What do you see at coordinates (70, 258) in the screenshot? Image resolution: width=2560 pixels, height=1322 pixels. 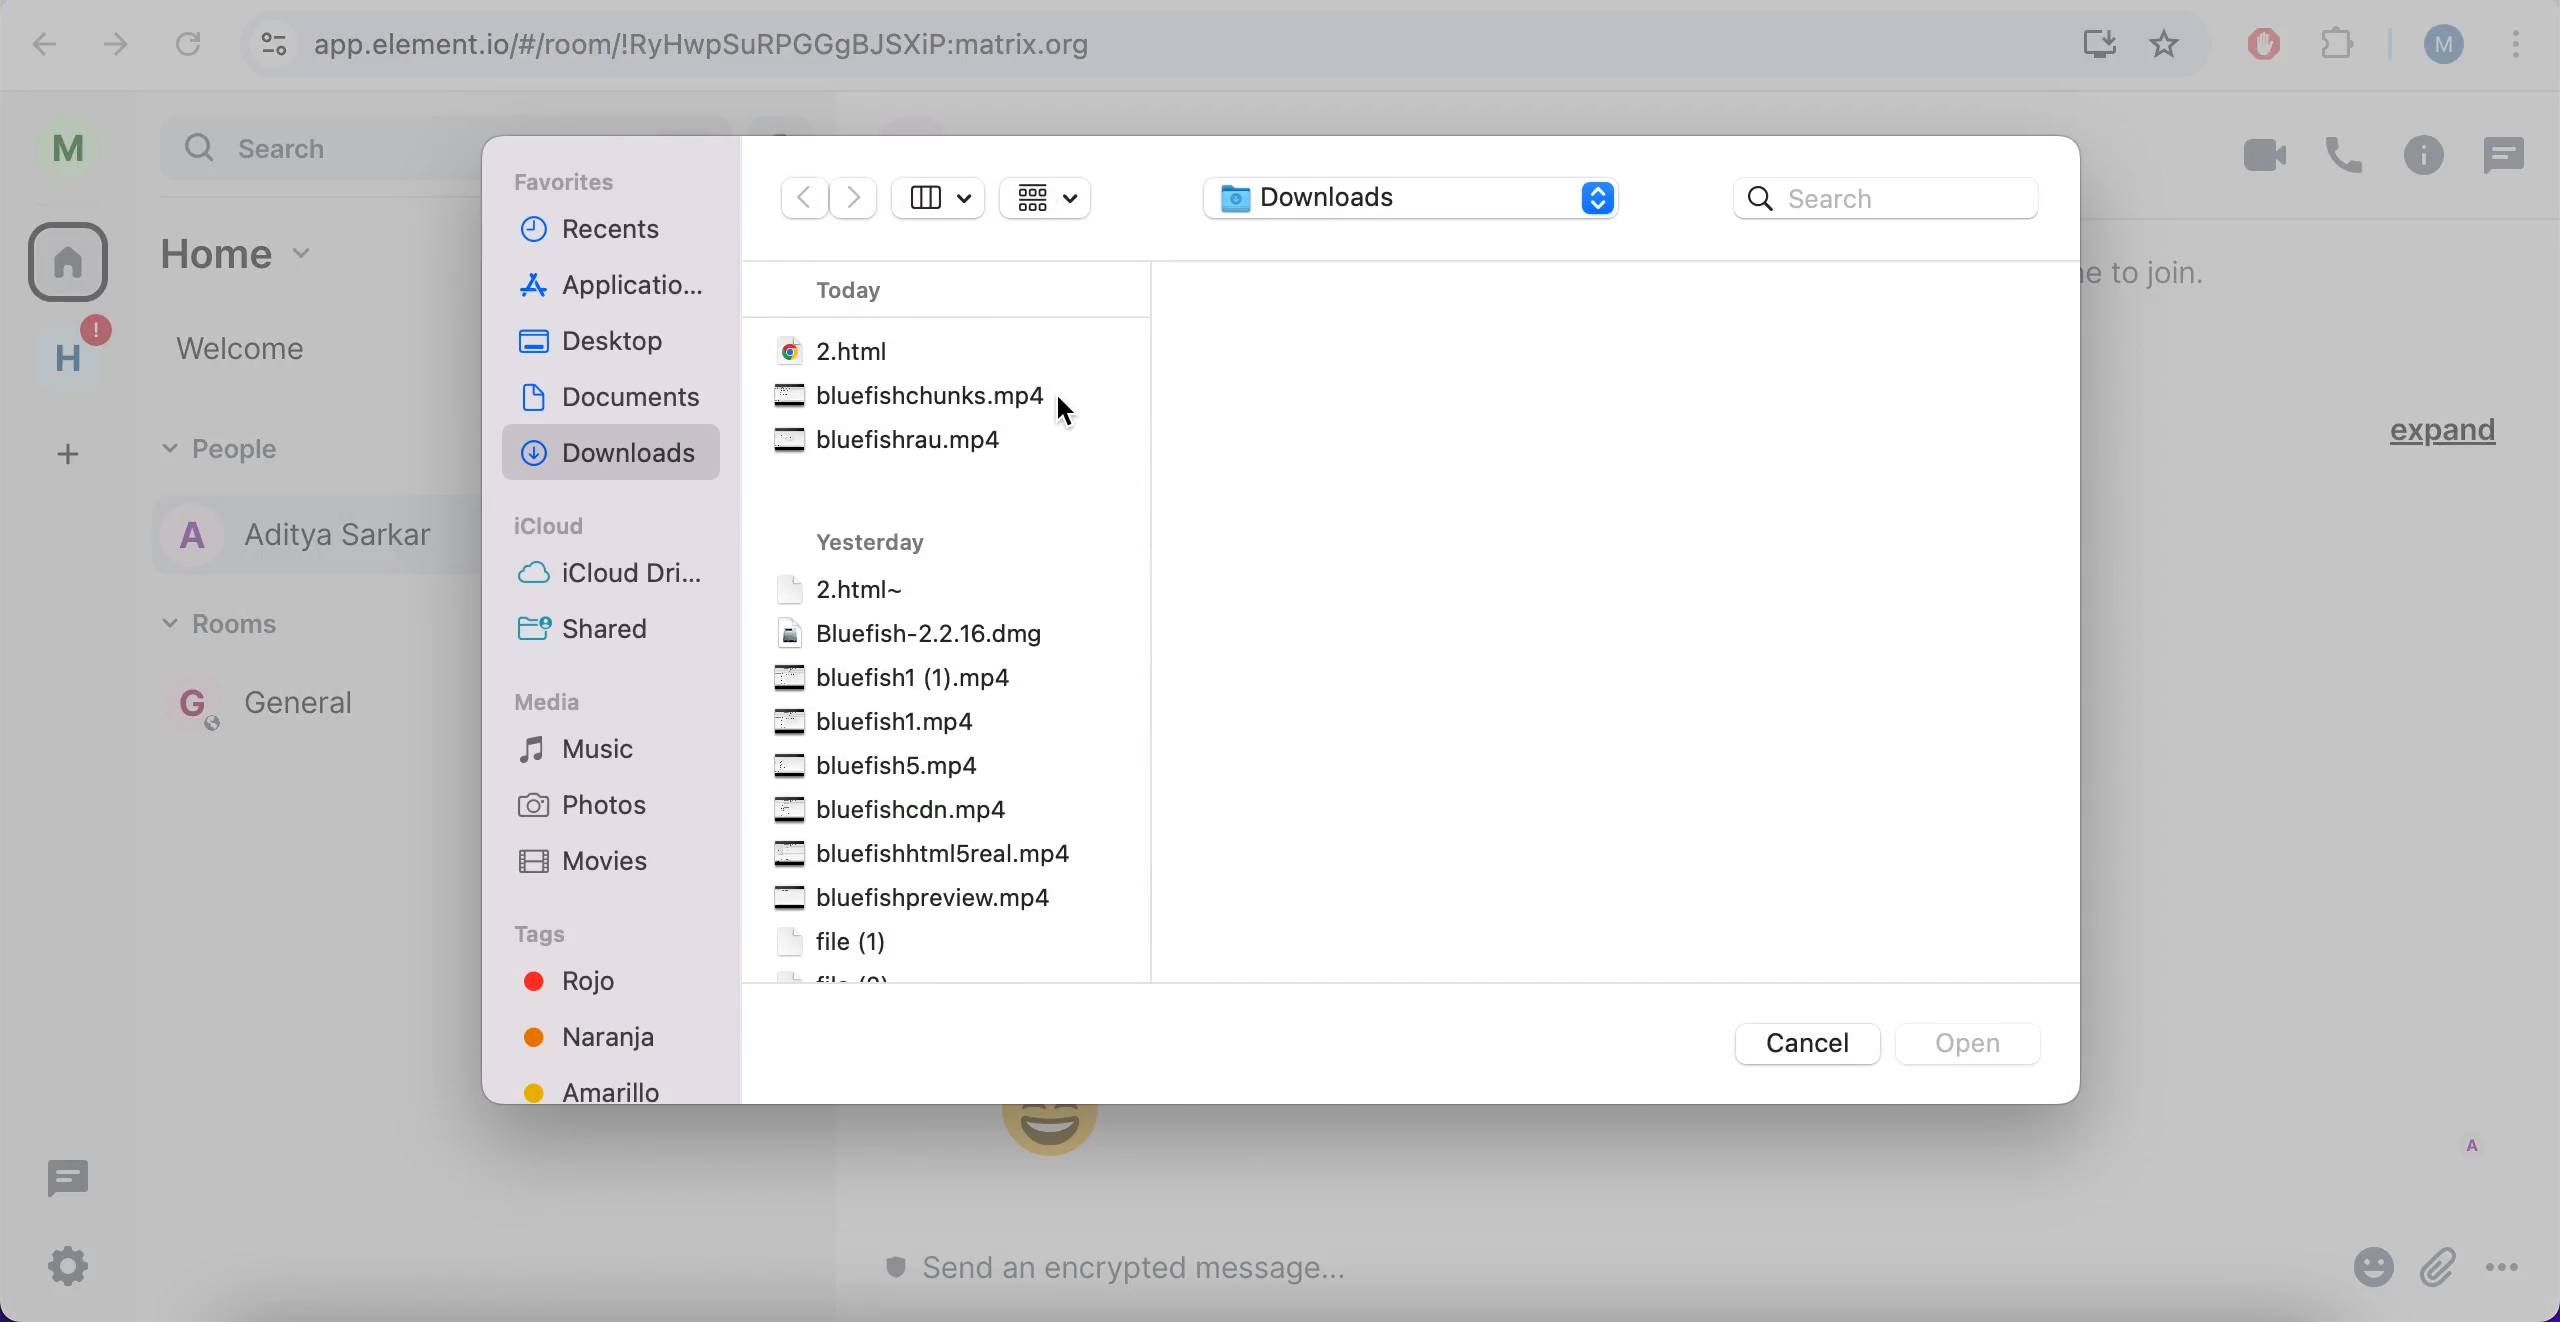 I see `rooms` at bounding box center [70, 258].